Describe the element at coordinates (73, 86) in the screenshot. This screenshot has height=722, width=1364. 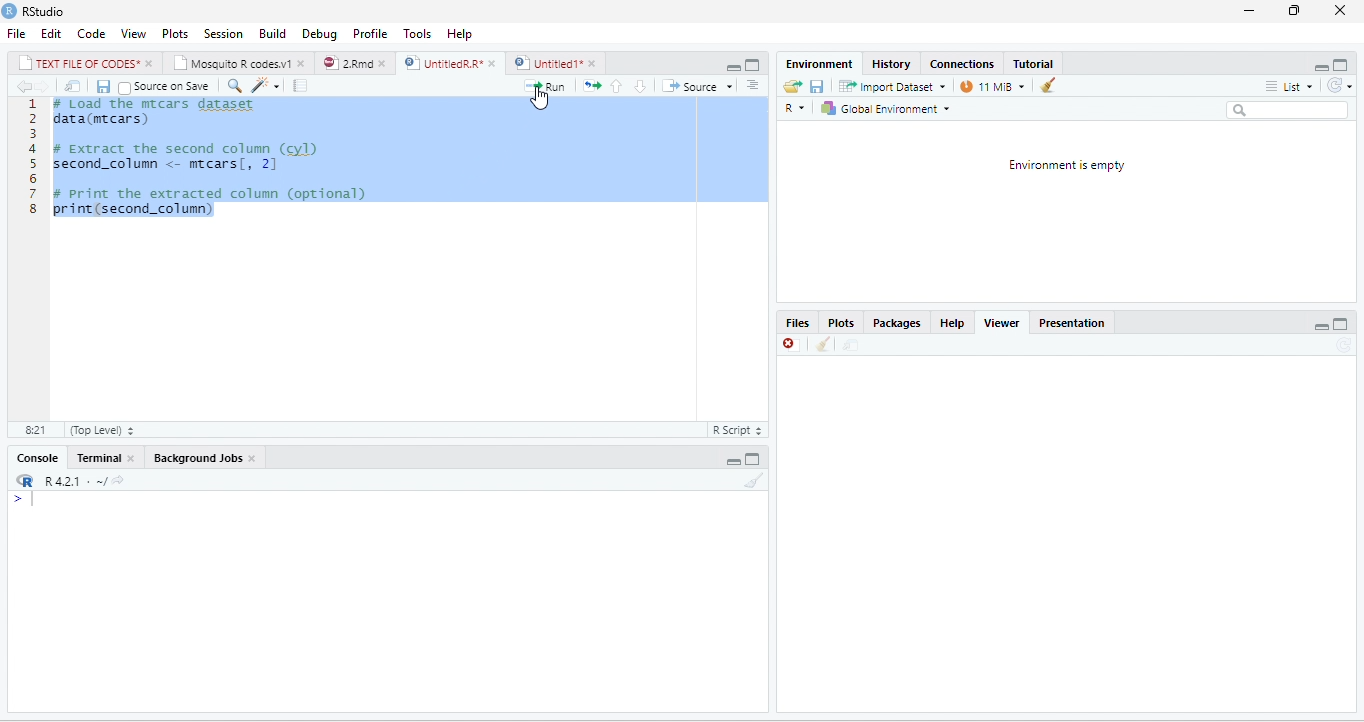
I see `move` at that location.